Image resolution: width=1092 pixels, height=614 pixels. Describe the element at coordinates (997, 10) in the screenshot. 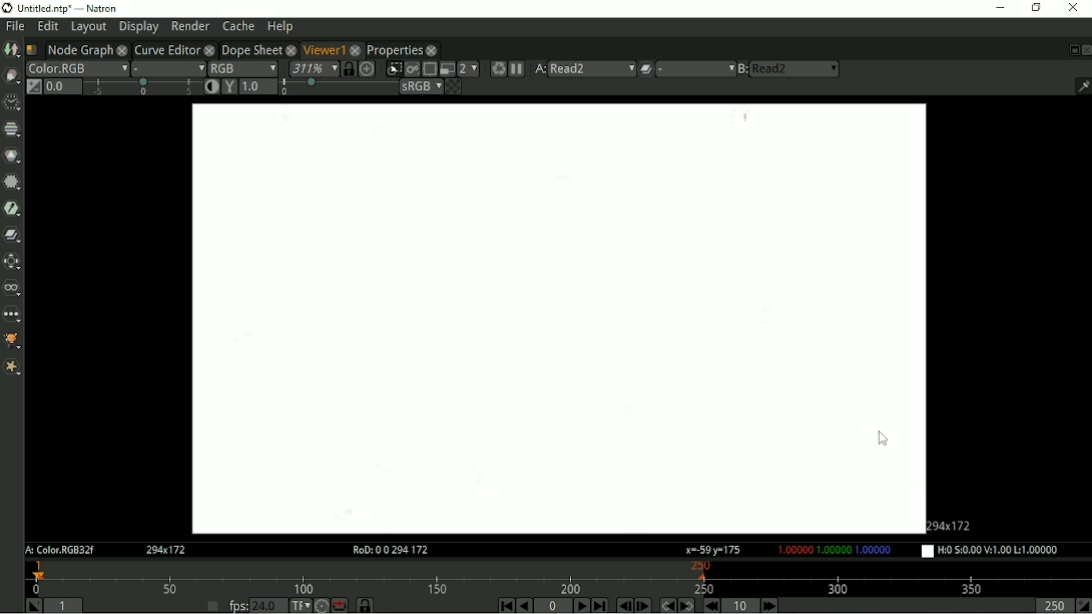

I see `Minimize` at that location.